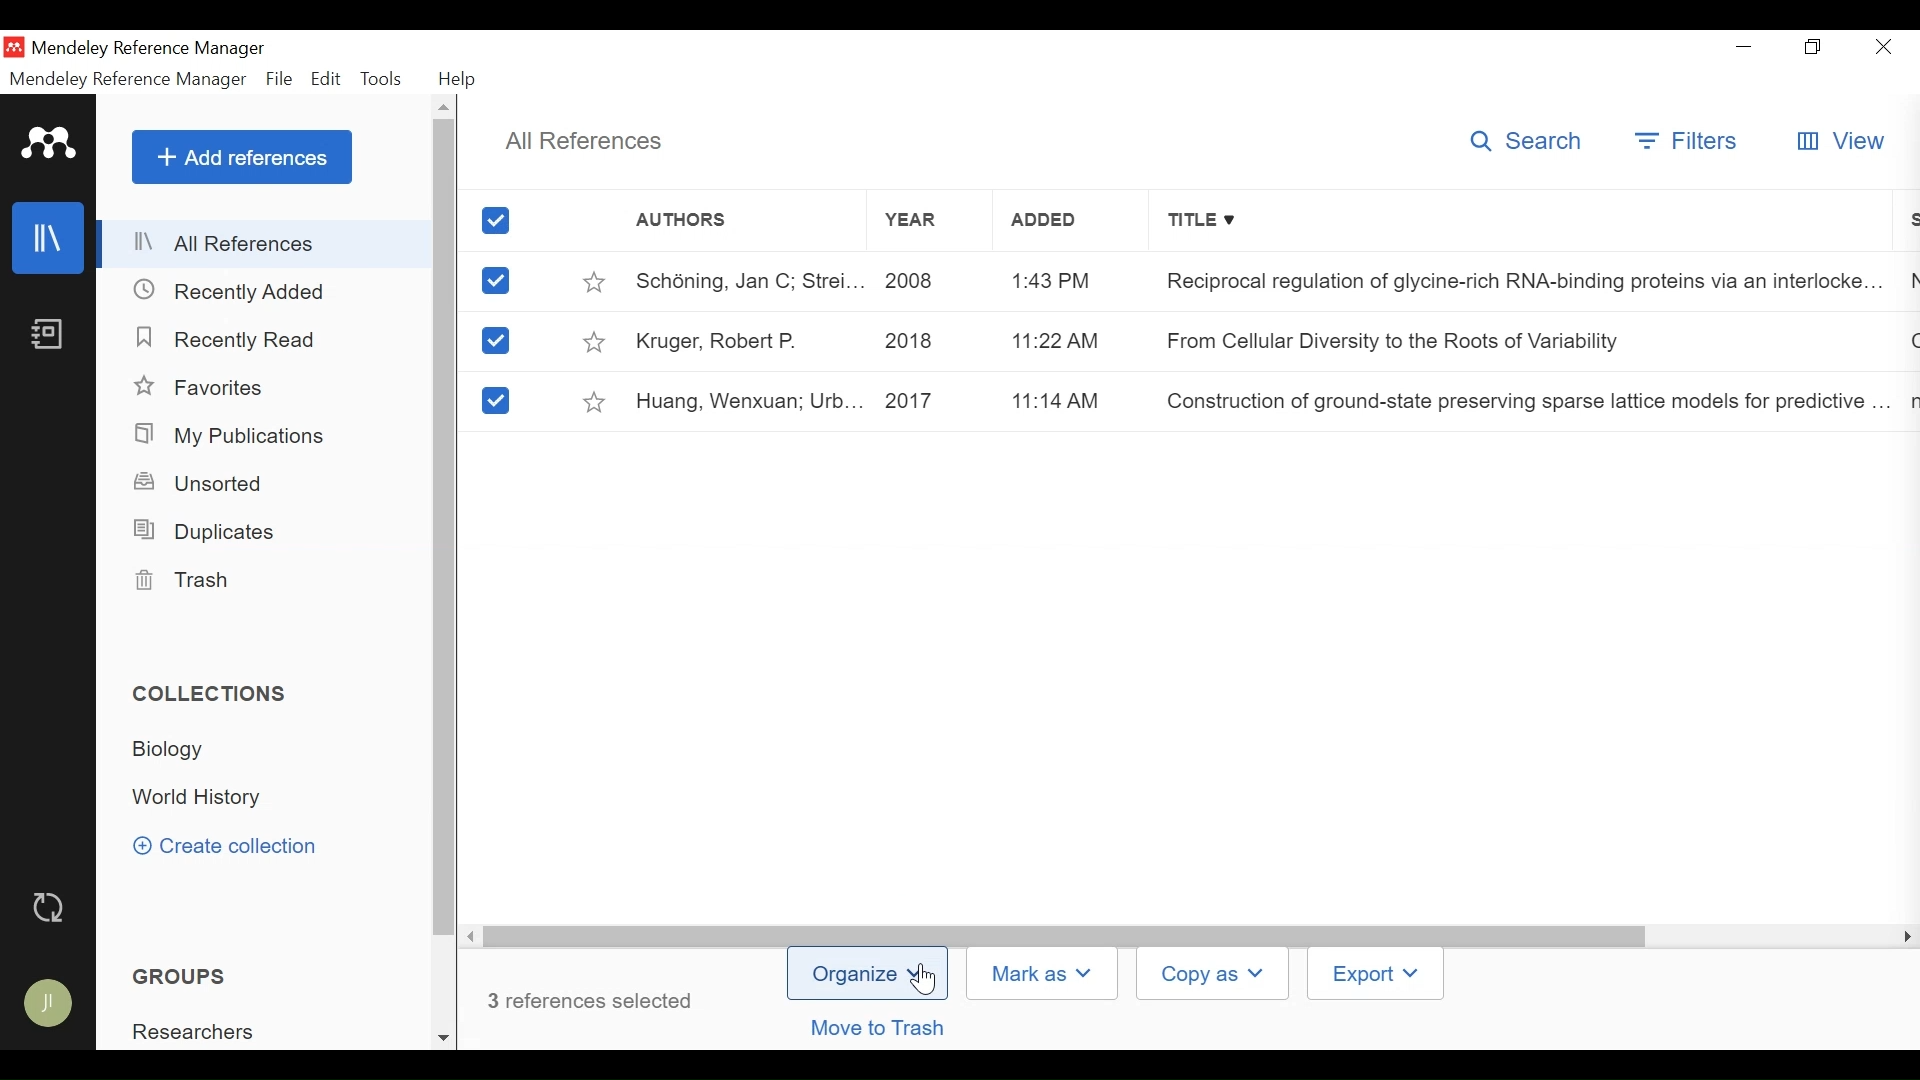  I want to click on Move To trash, so click(898, 1029).